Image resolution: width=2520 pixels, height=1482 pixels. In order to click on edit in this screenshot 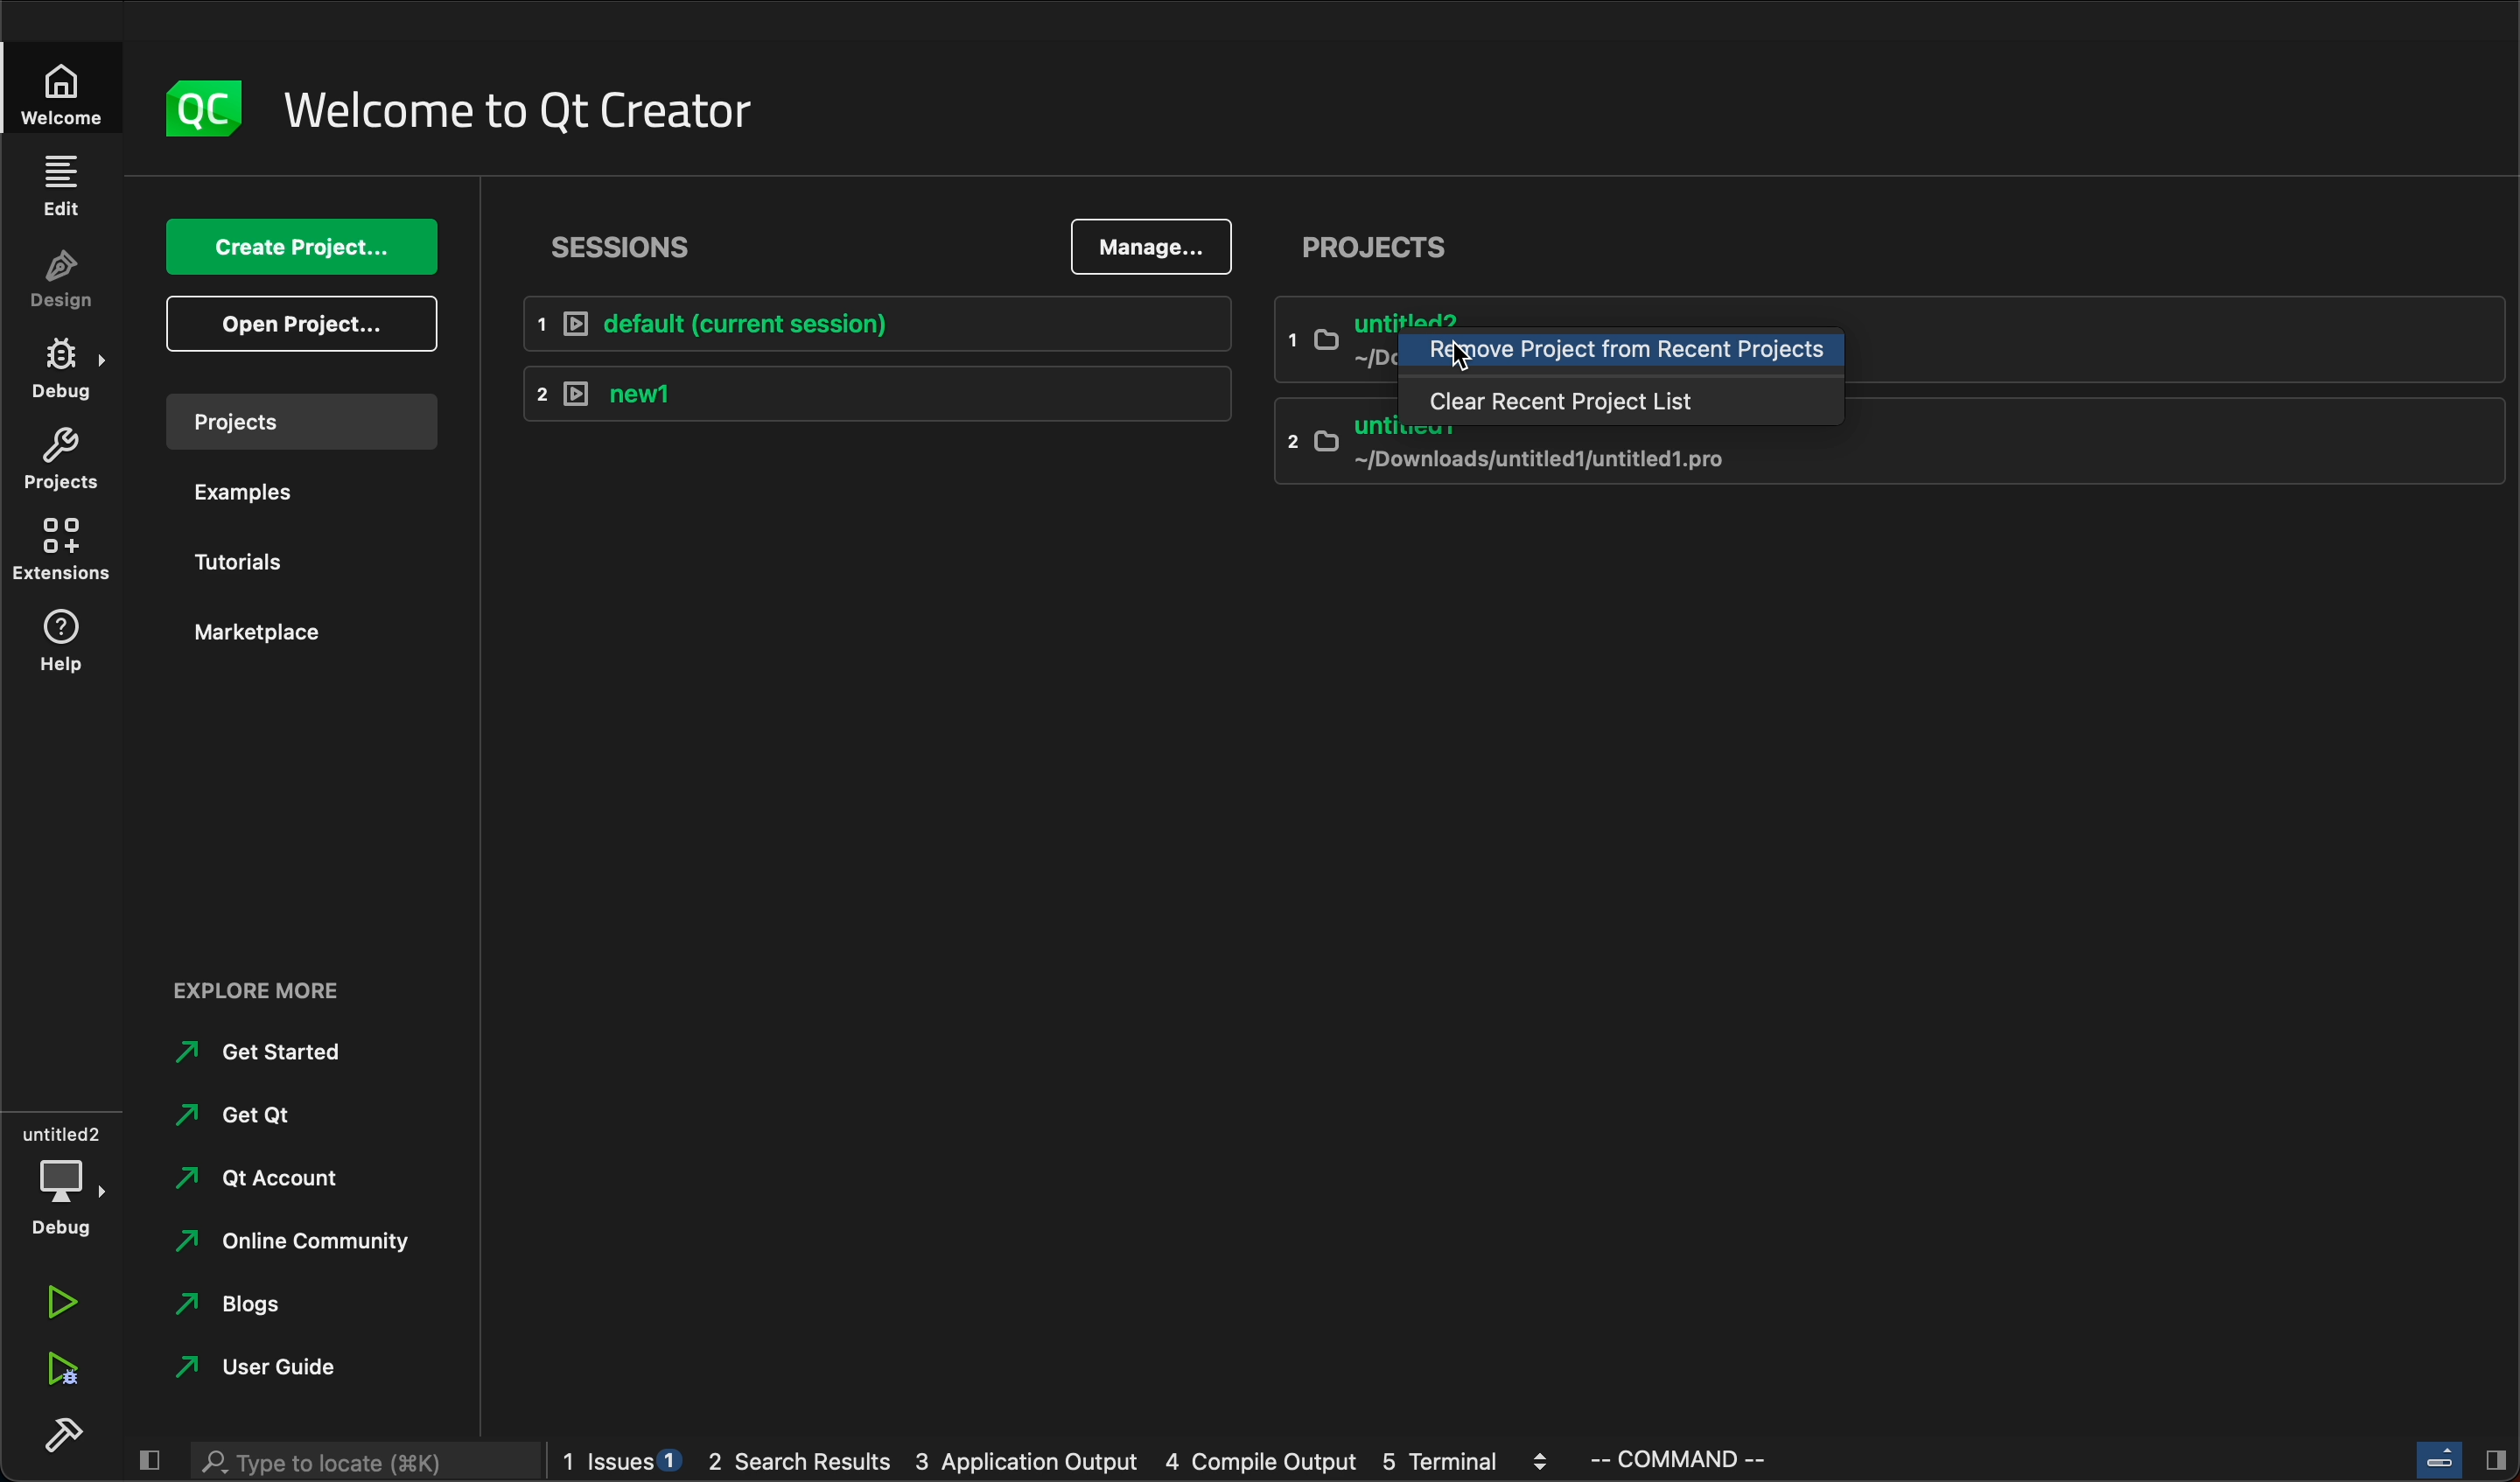, I will do `click(61, 179)`.